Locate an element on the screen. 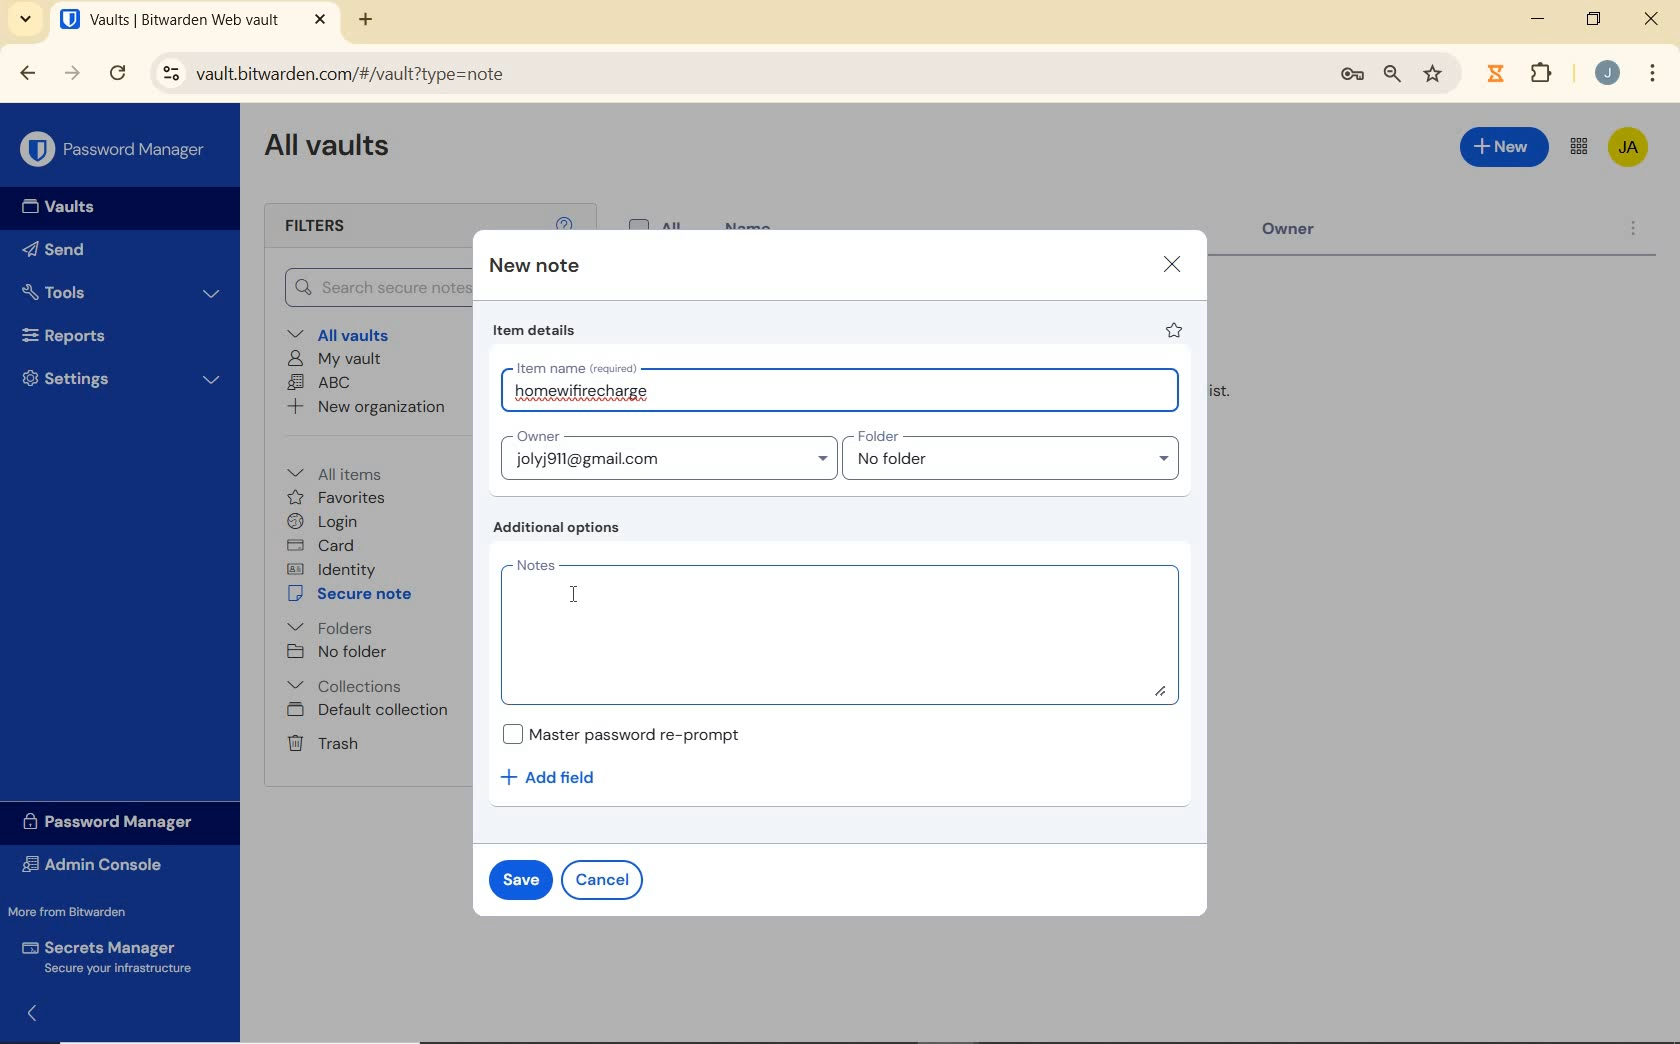 The image size is (1680, 1044). card is located at coordinates (324, 545).